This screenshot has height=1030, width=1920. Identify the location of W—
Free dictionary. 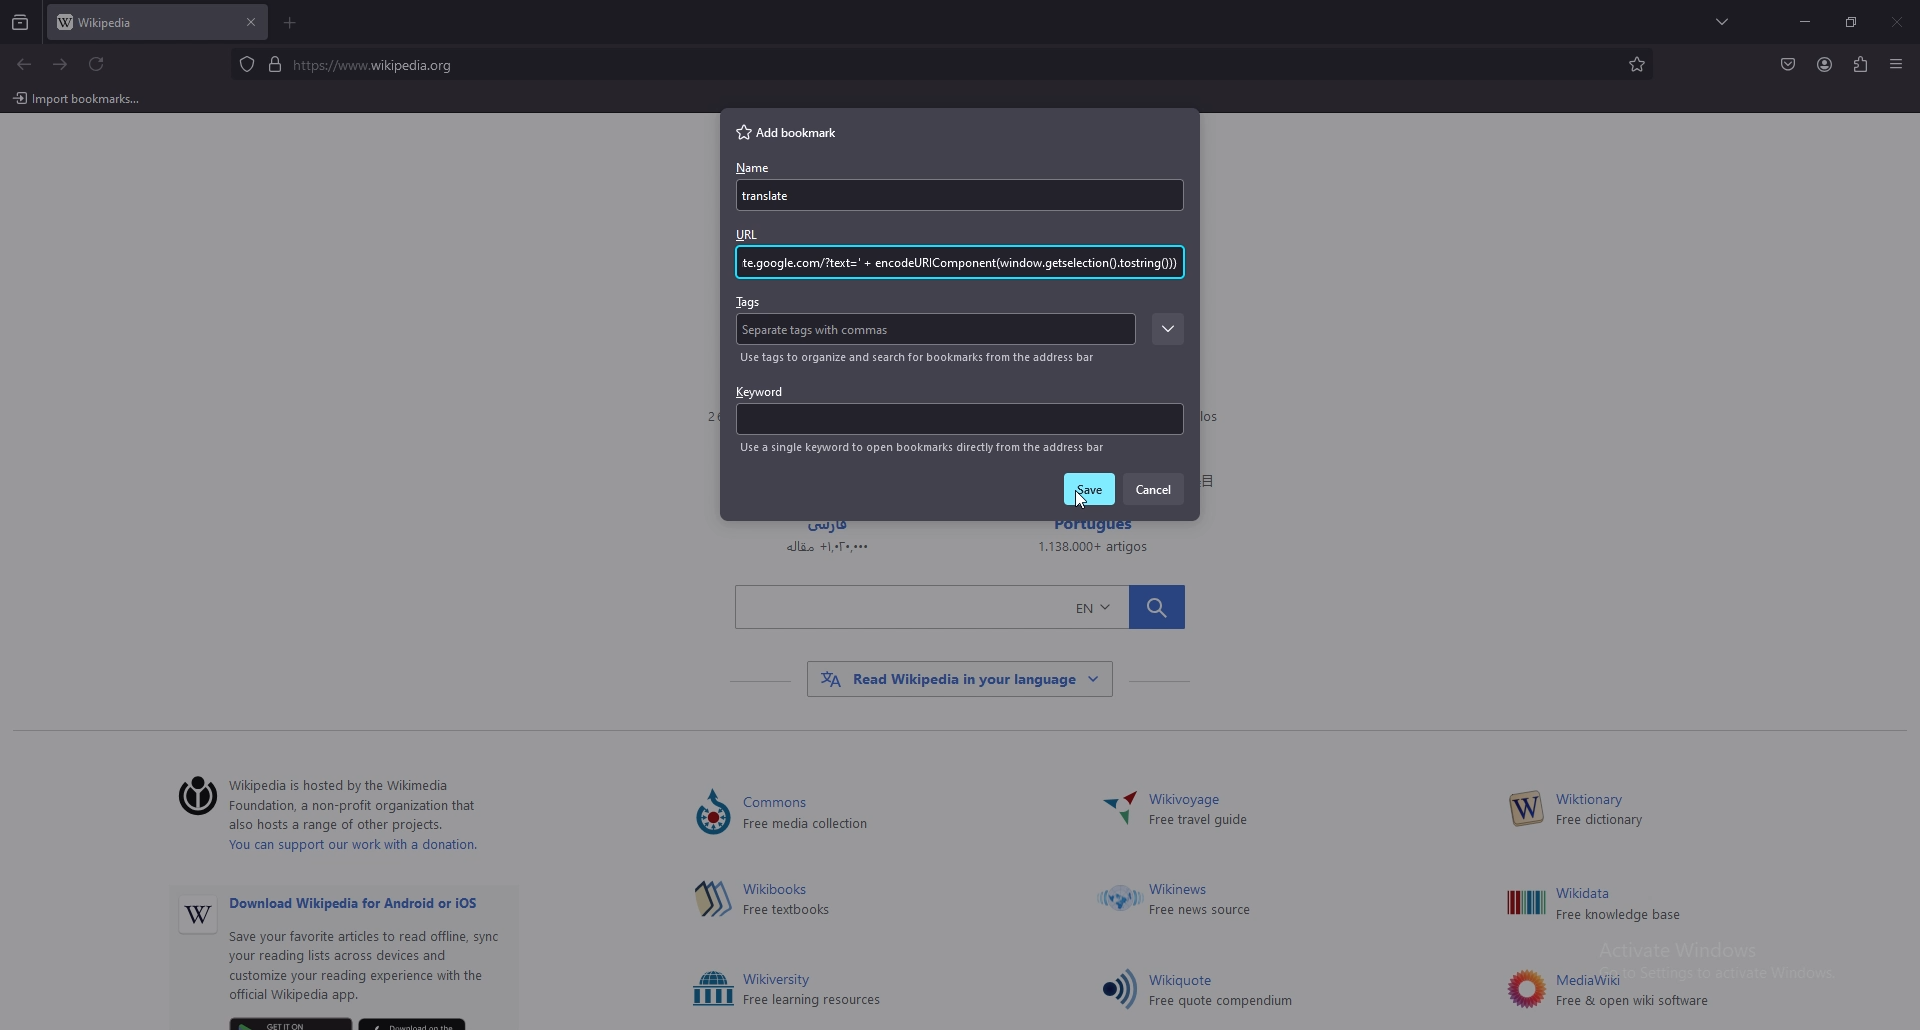
(1599, 811).